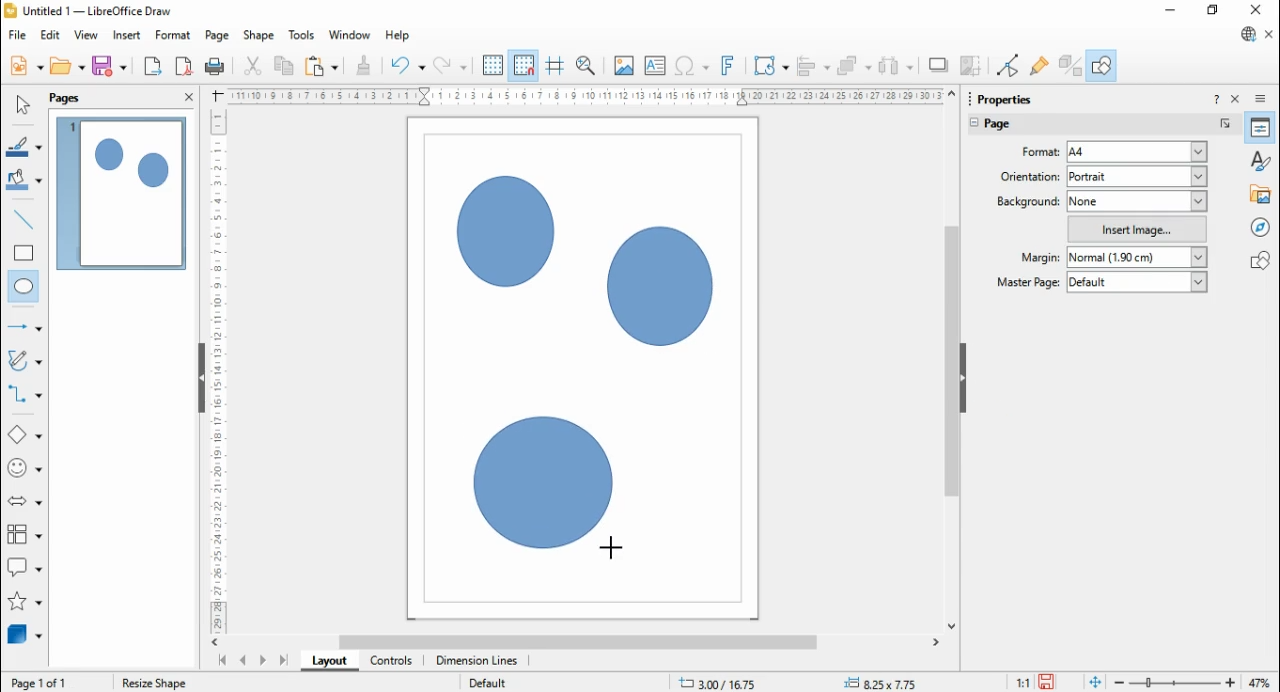  What do you see at coordinates (855, 66) in the screenshot?
I see `arrange` at bounding box center [855, 66].